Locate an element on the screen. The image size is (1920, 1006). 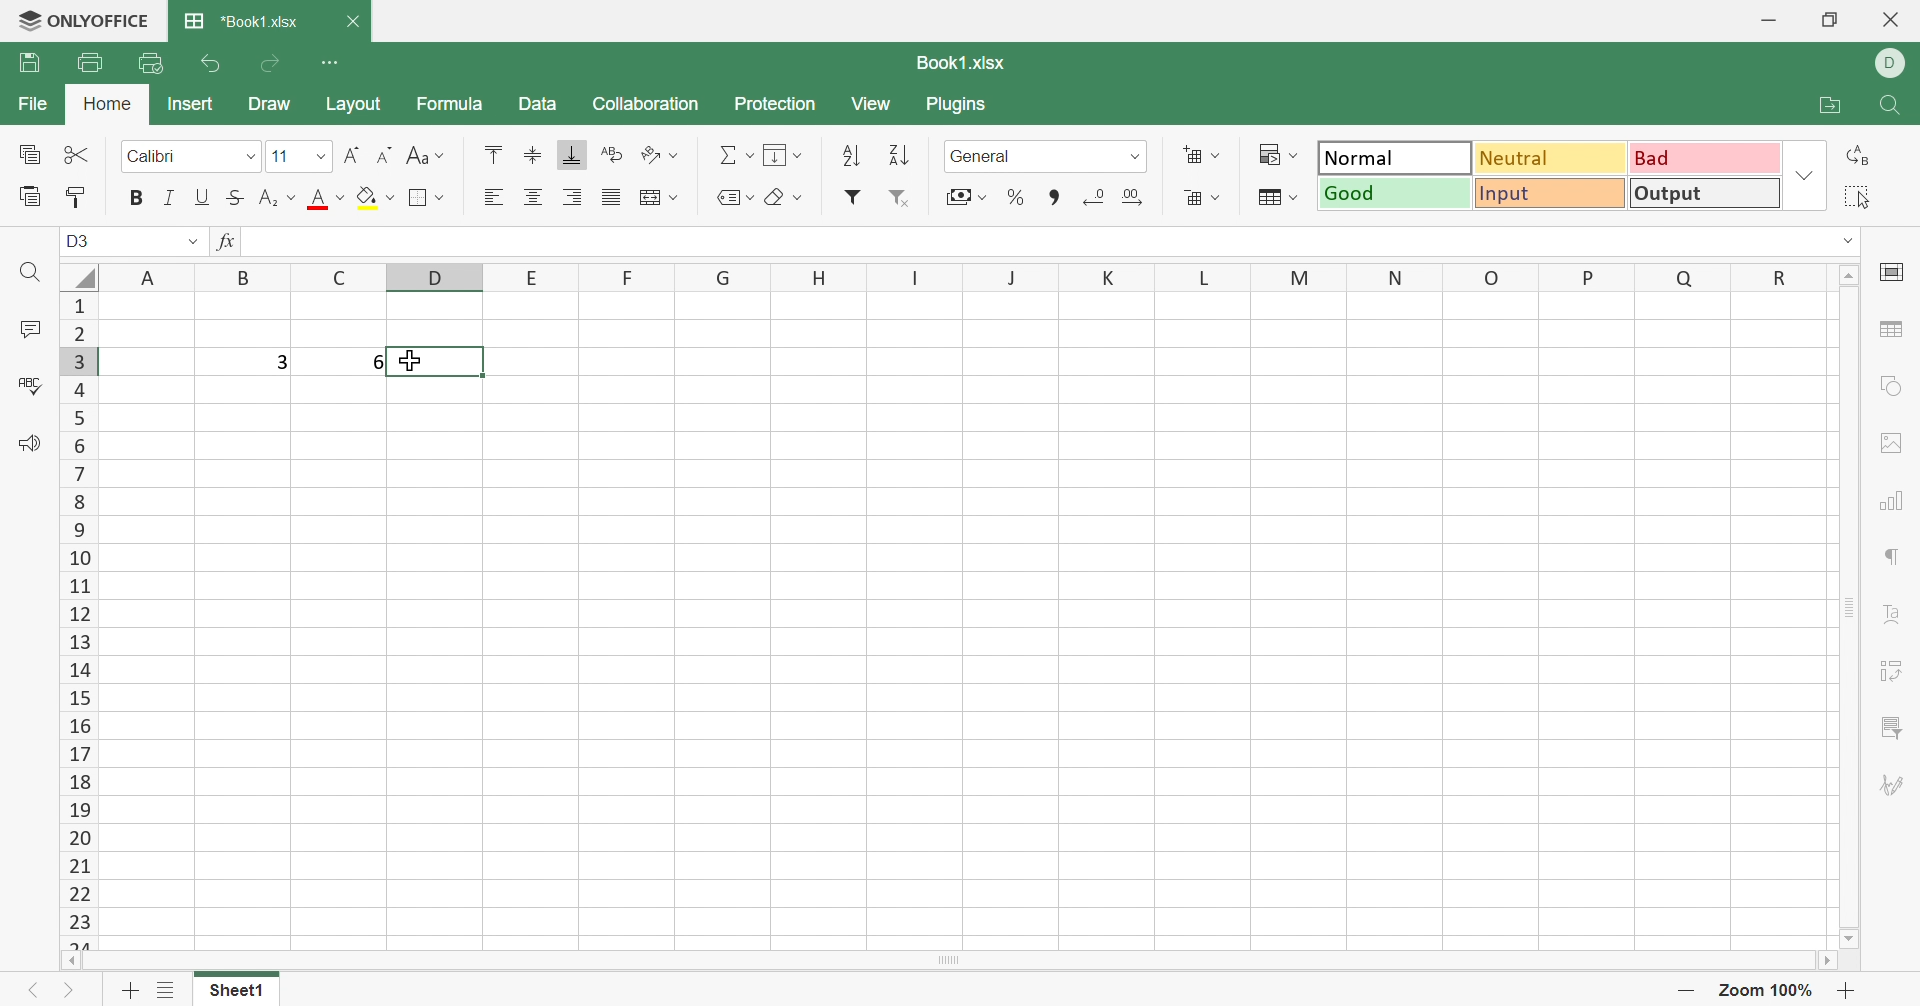
fx is located at coordinates (232, 242).